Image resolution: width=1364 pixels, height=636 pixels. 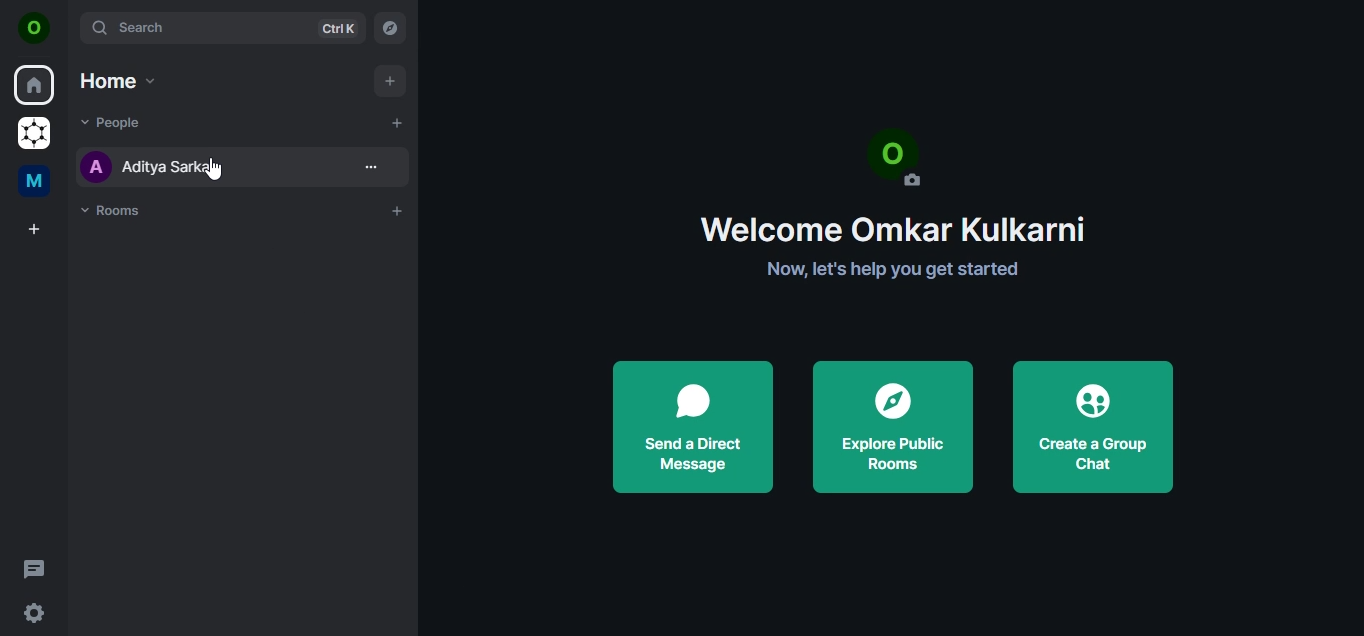 I want to click on grapheneOS commumity, so click(x=36, y=131).